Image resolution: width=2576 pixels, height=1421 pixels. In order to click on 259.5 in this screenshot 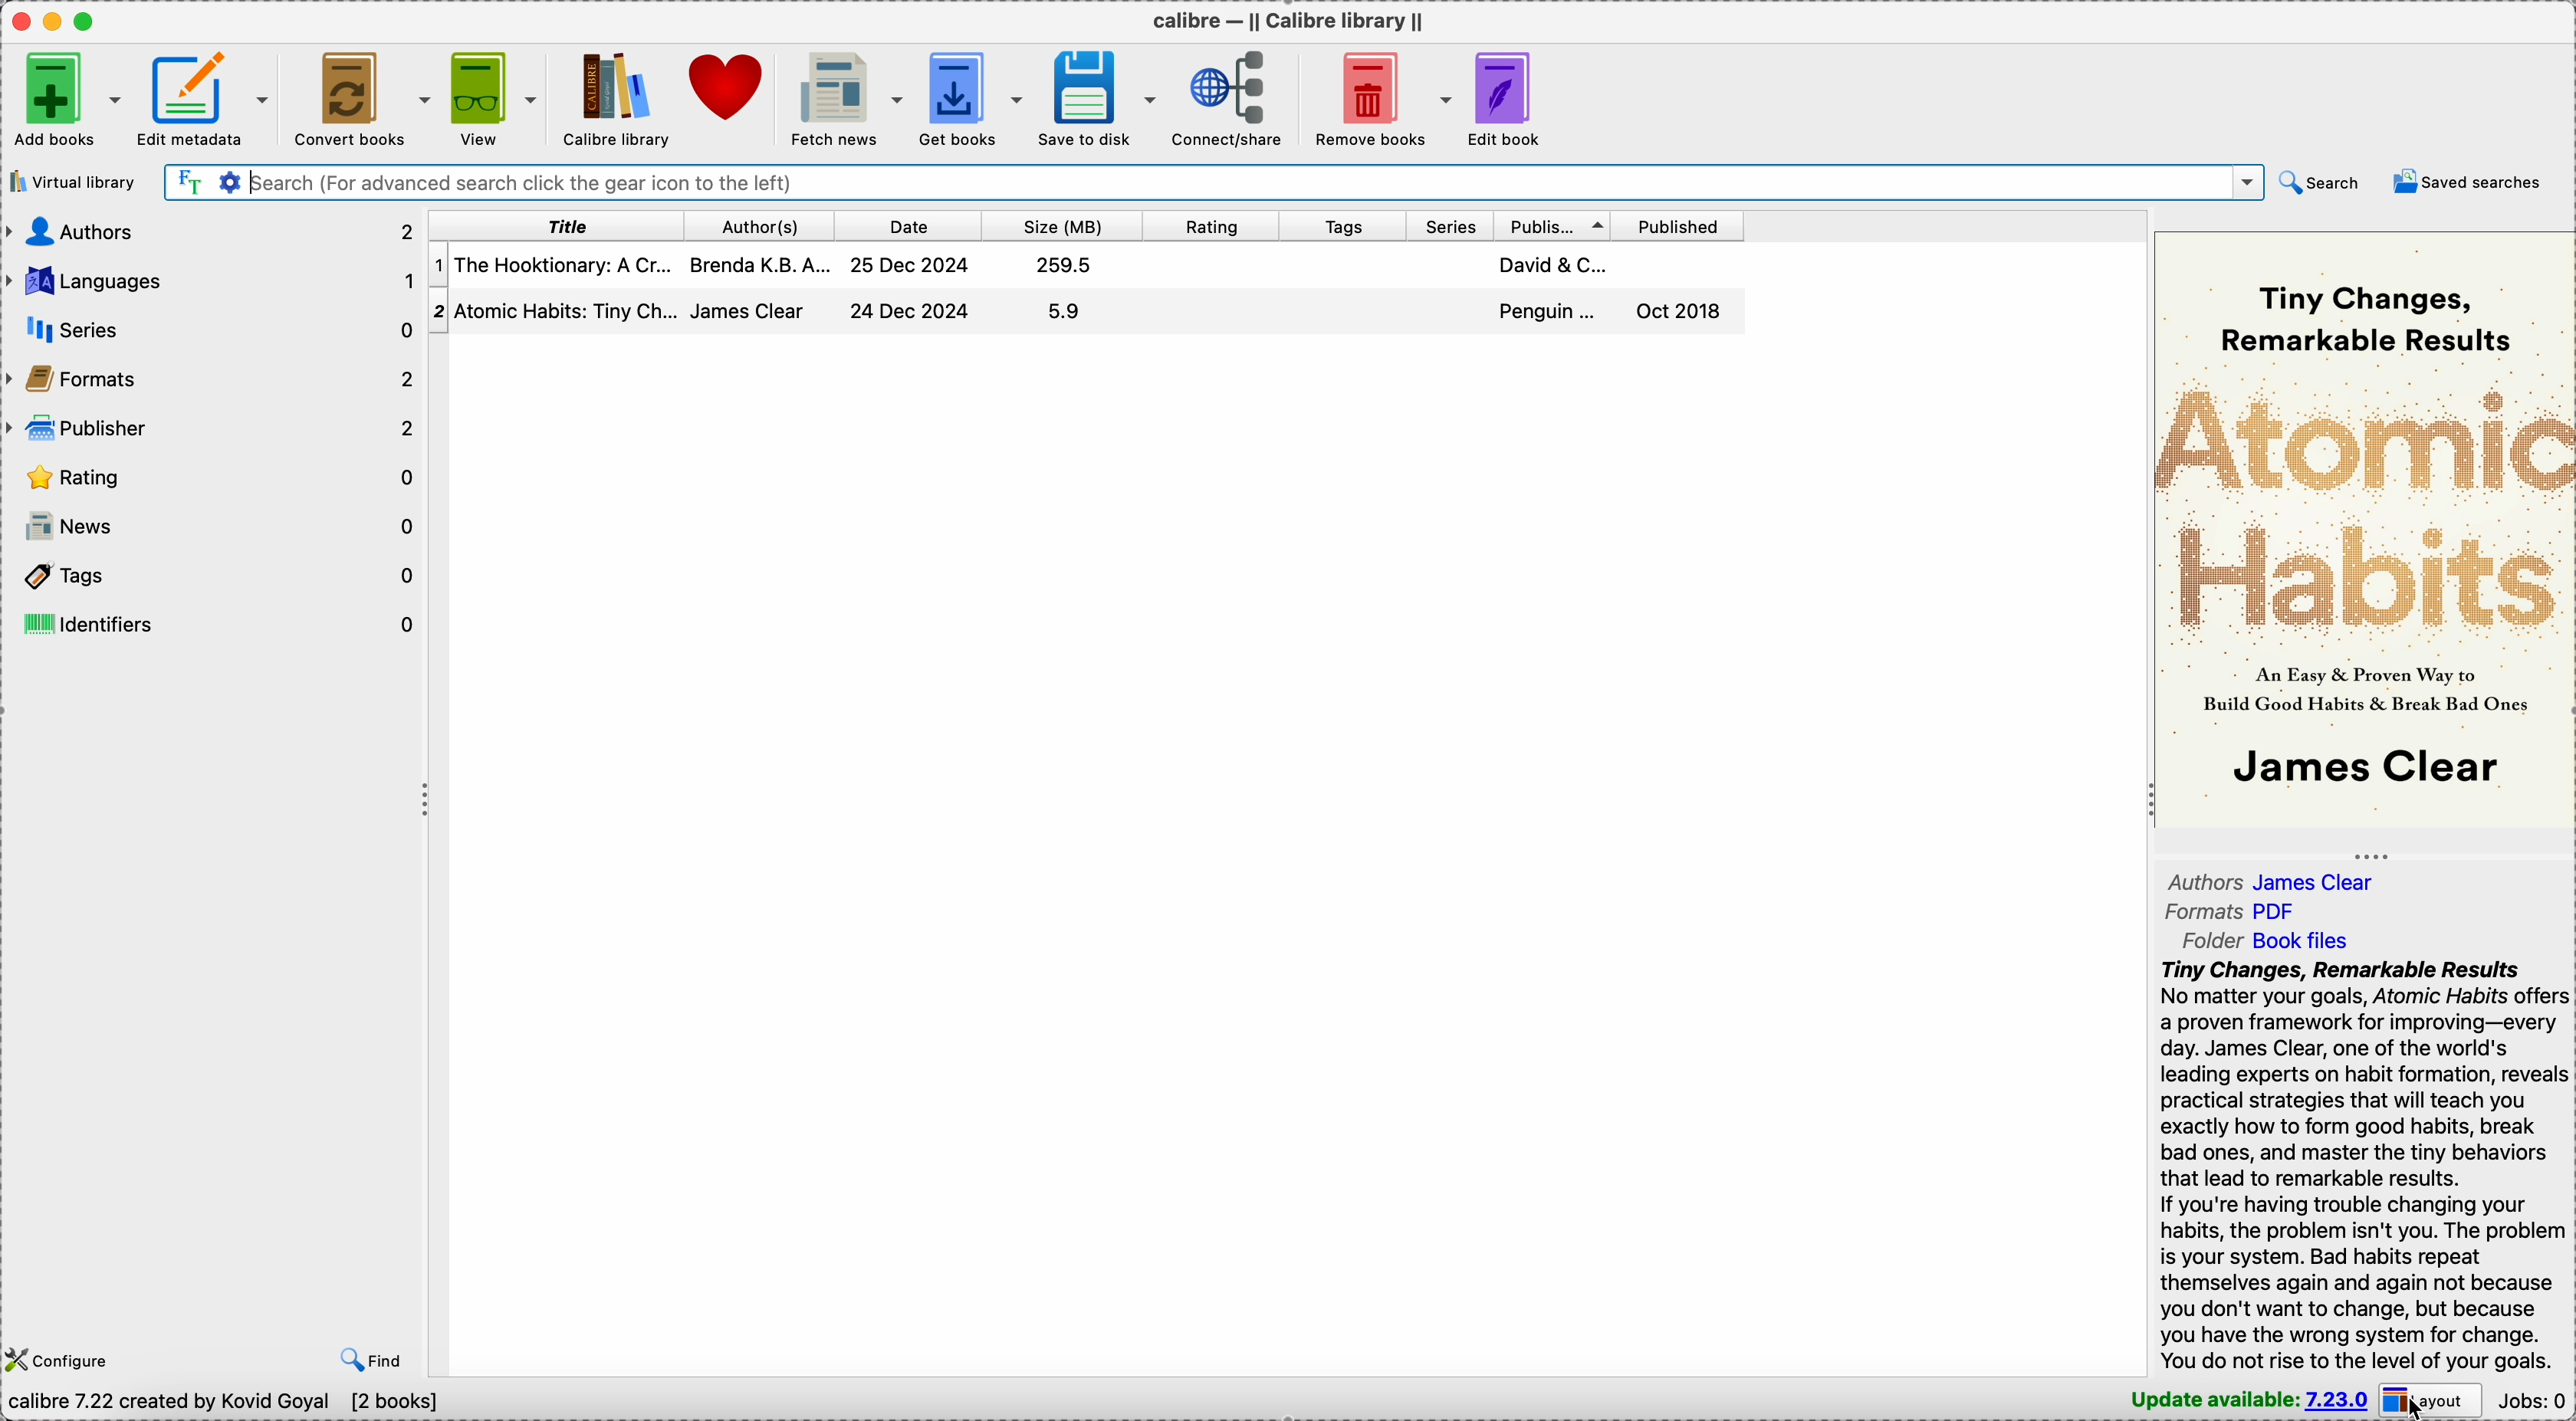, I will do `click(1065, 264)`.